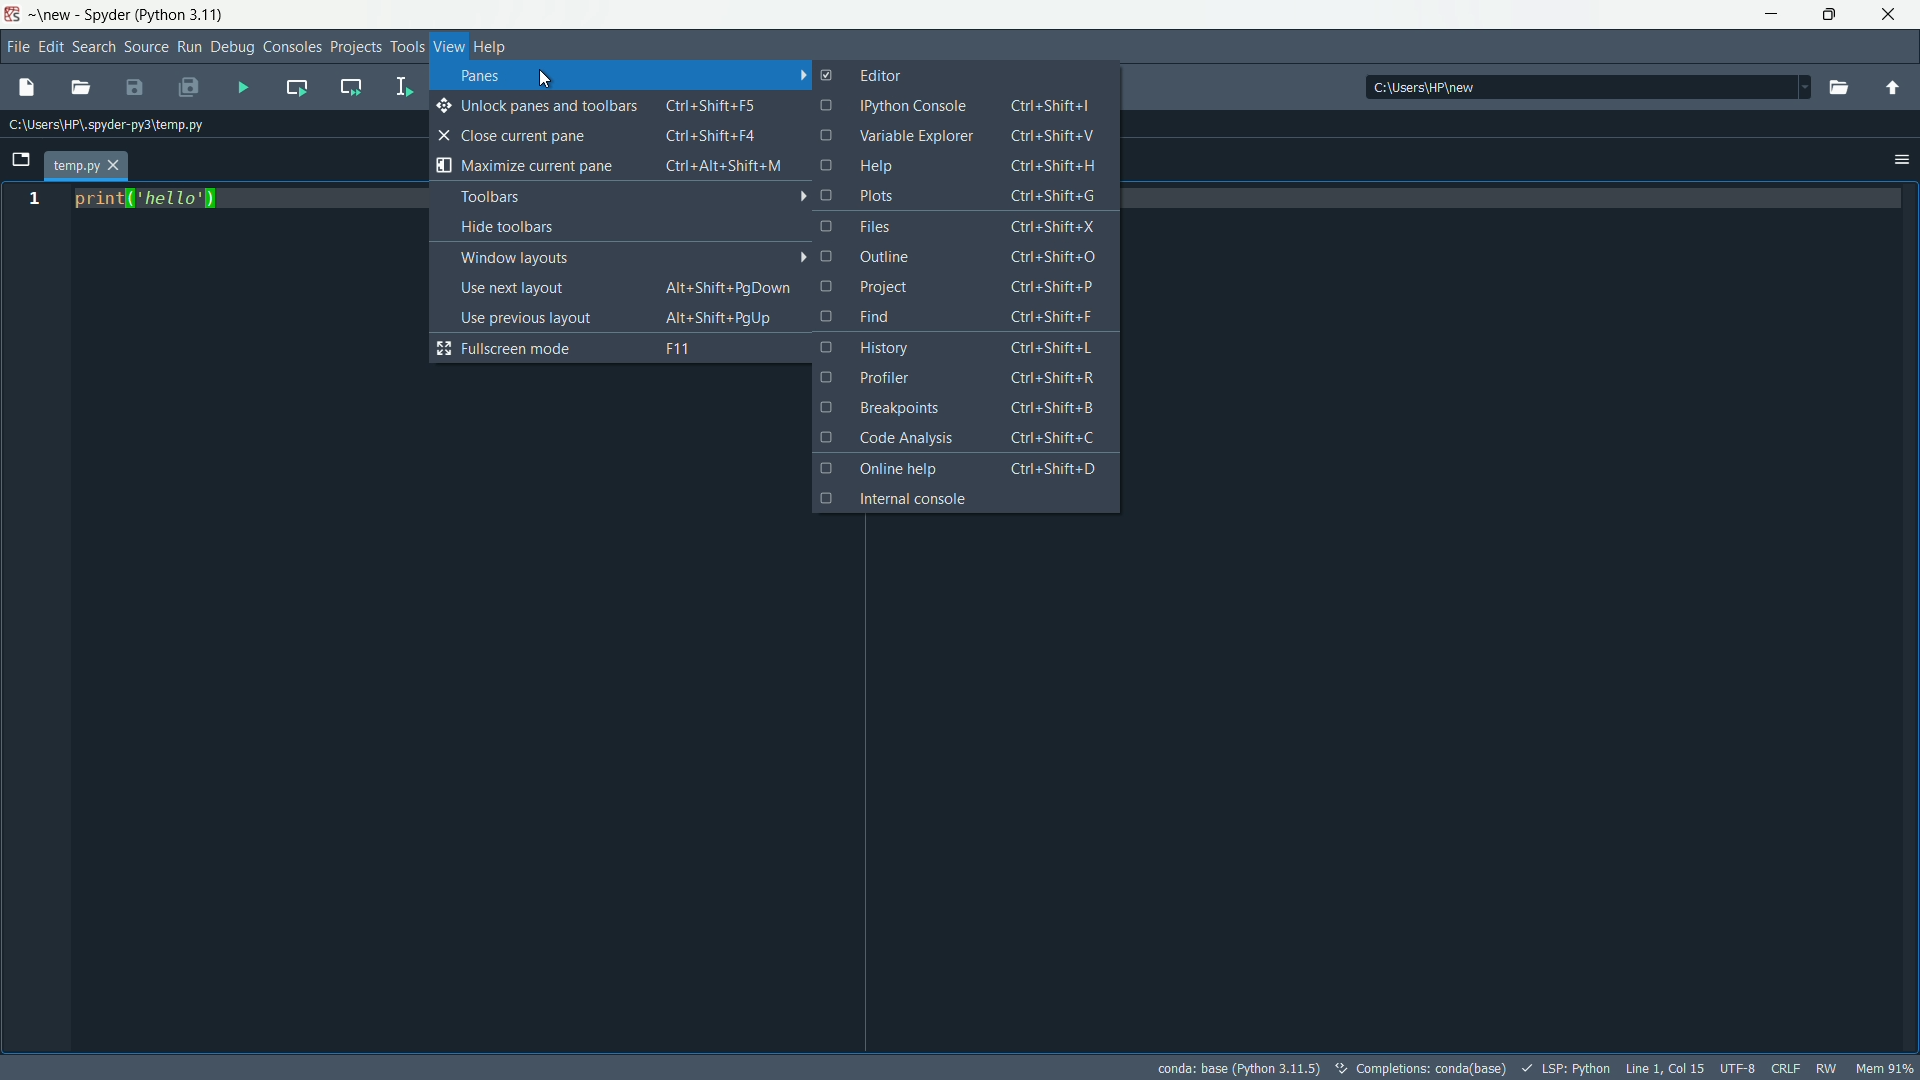 This screenshot has width=1920, height=1080. What do you see at coordinates (963, 136) in the screenshot?
I see `variable explorer` at bounding box center [963, 136].